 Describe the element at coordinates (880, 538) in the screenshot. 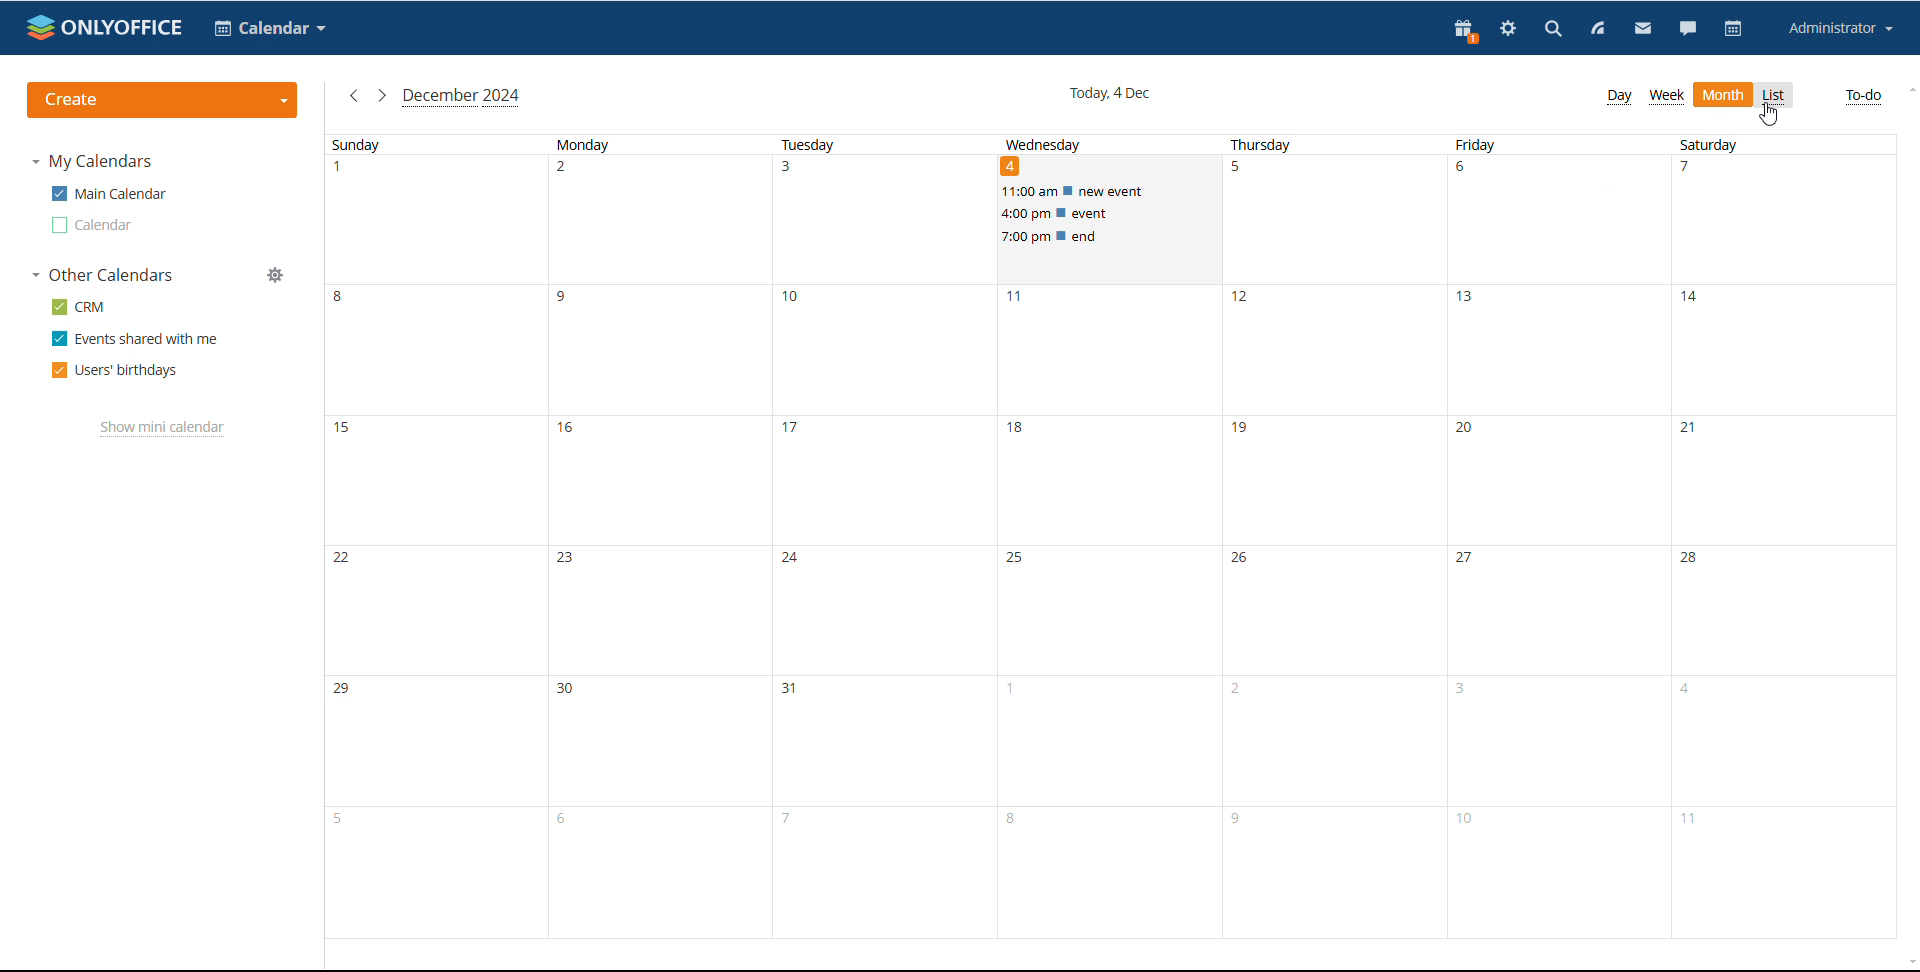

I see `tuesday` at that location.